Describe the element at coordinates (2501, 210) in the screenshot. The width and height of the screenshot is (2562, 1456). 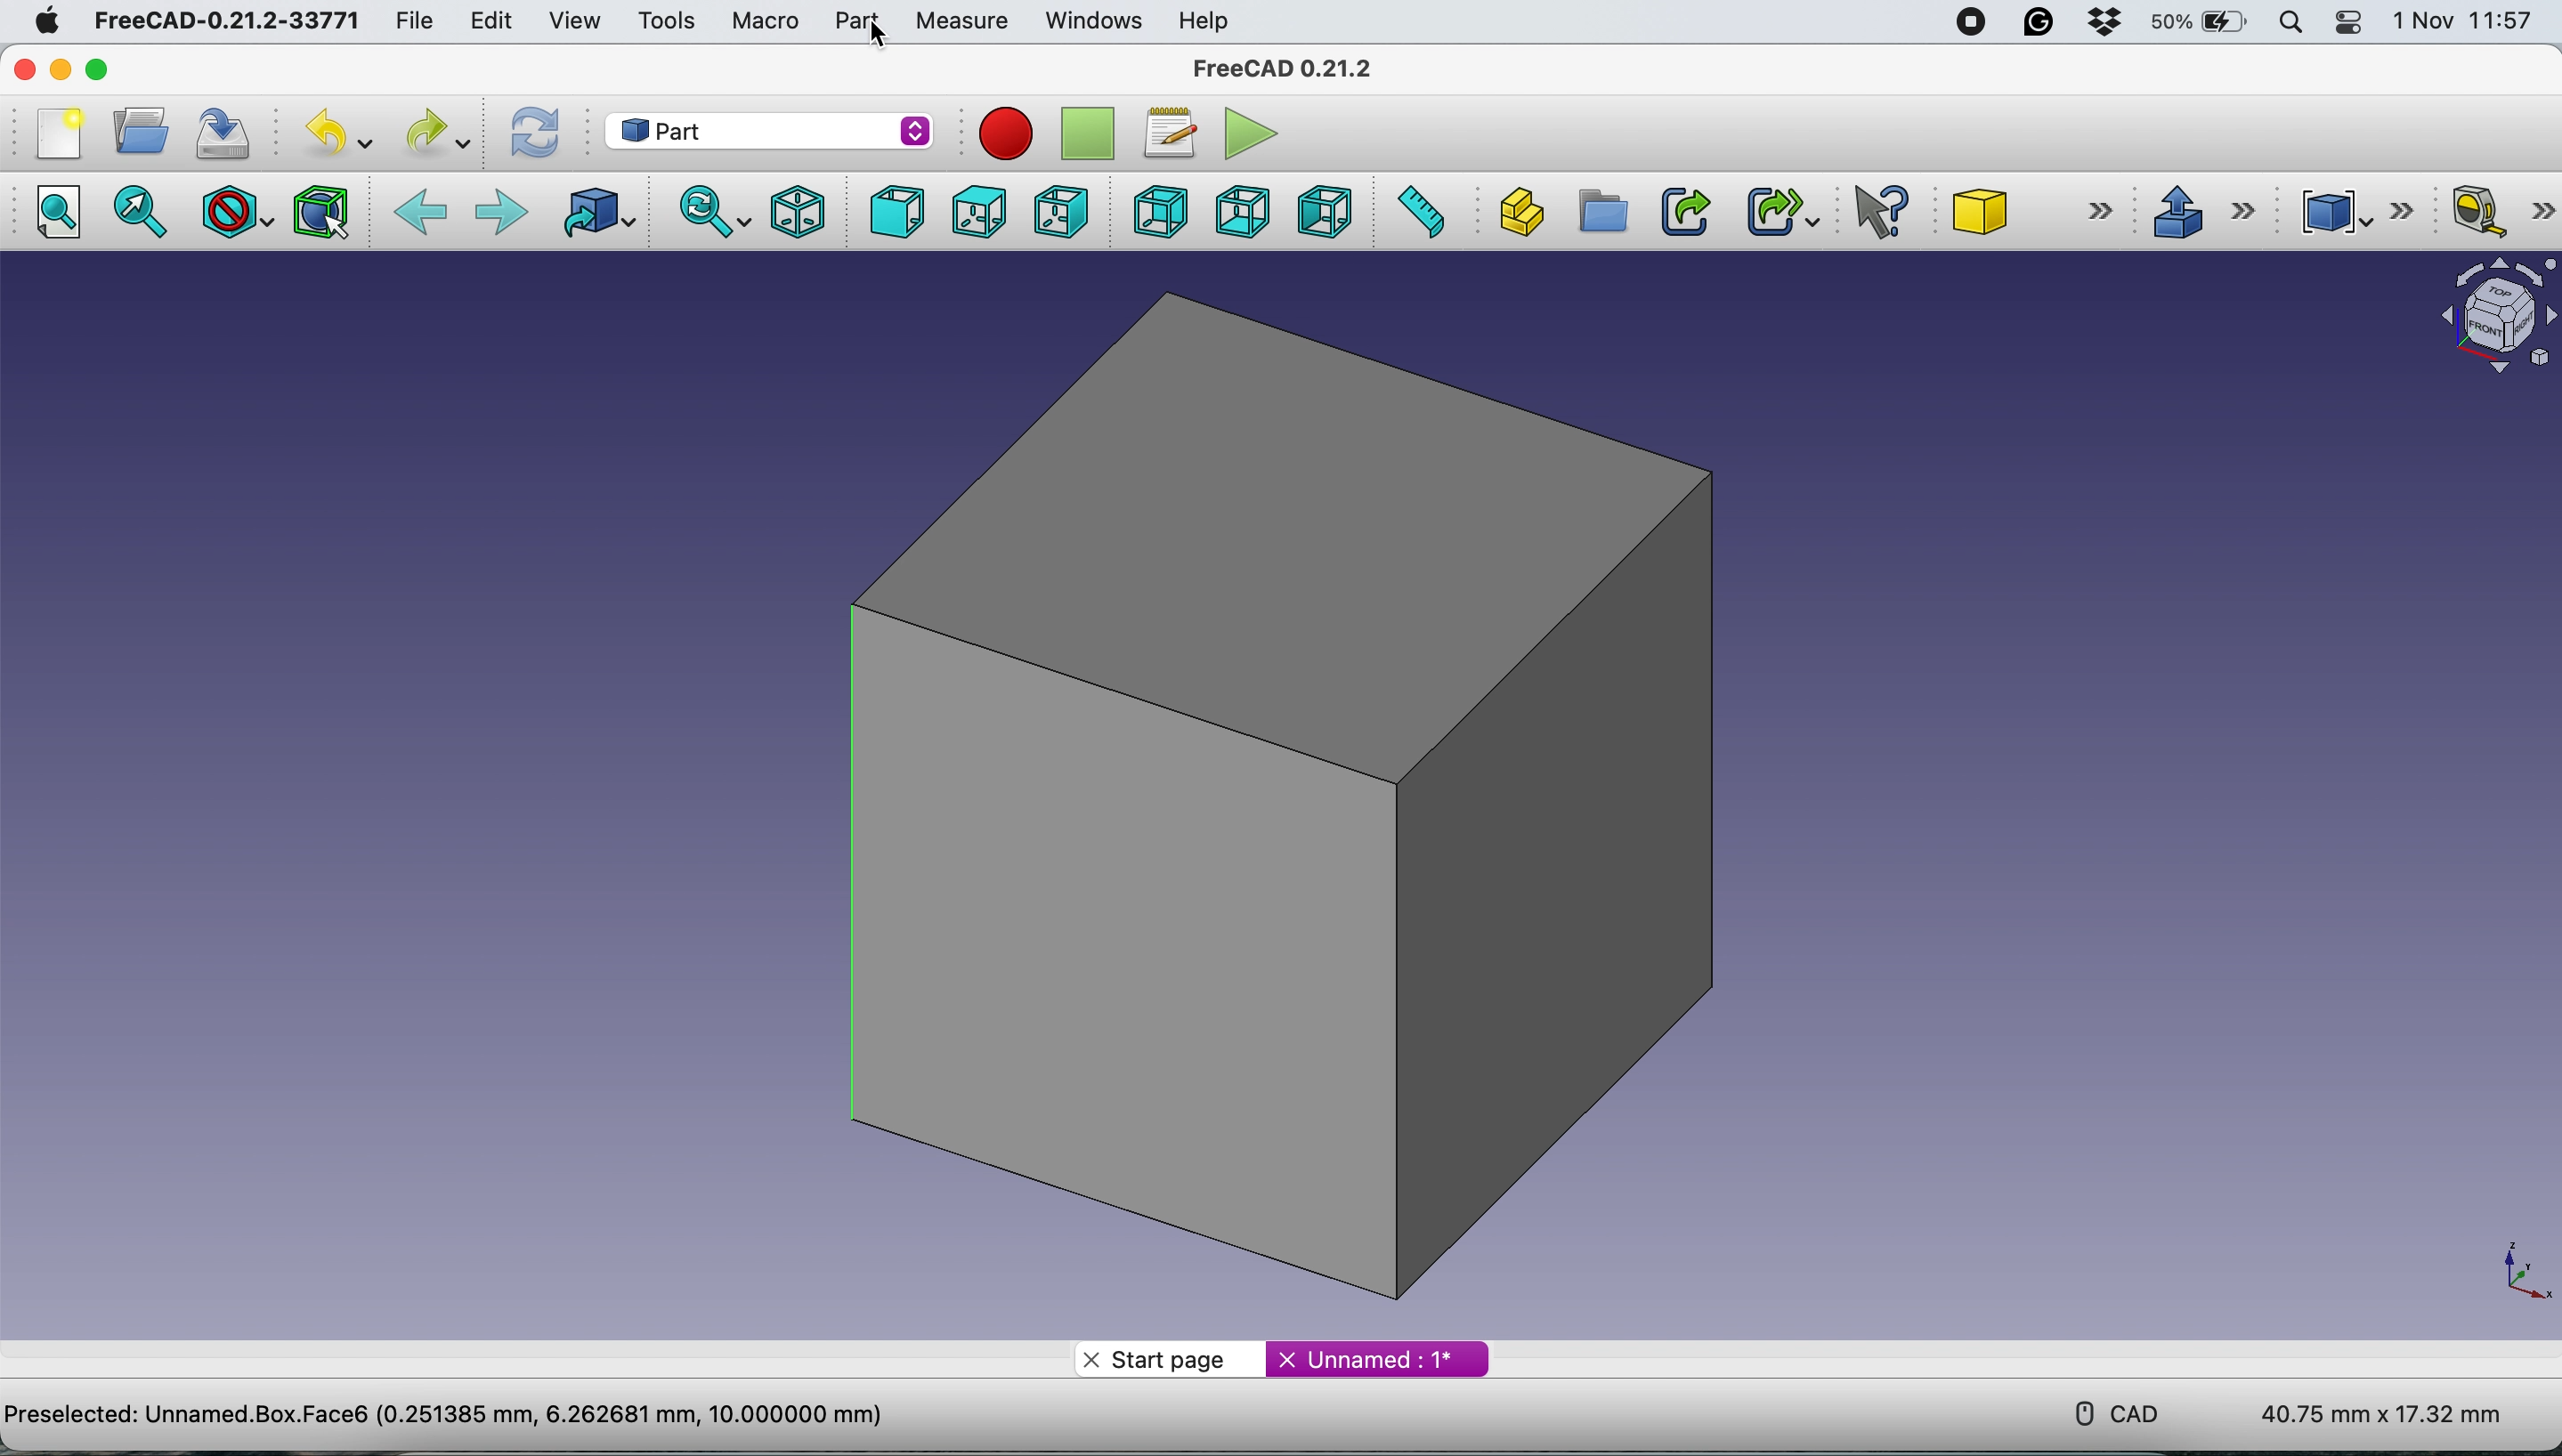
I see `mesure linear` at that location.